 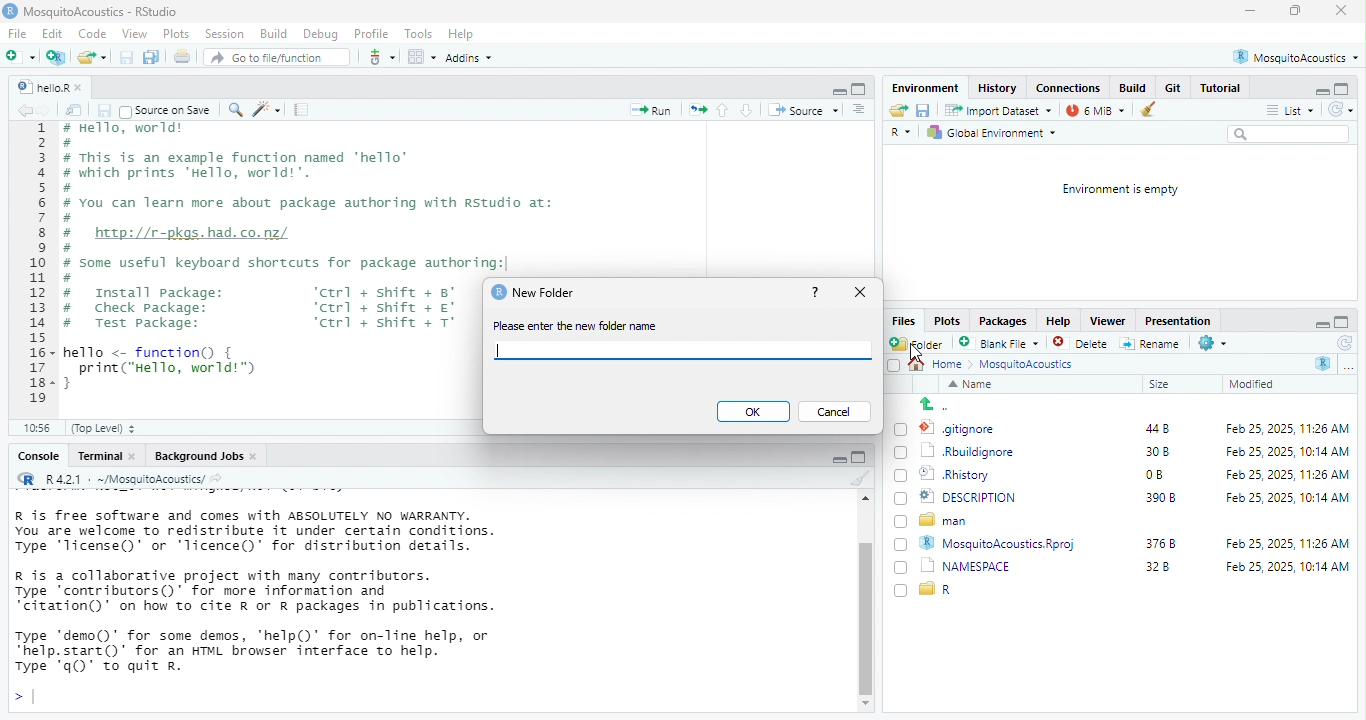 What do you see at coordinates (1133, 88) in the screenshot?
I see `build` at bounding box center [1133, 88].